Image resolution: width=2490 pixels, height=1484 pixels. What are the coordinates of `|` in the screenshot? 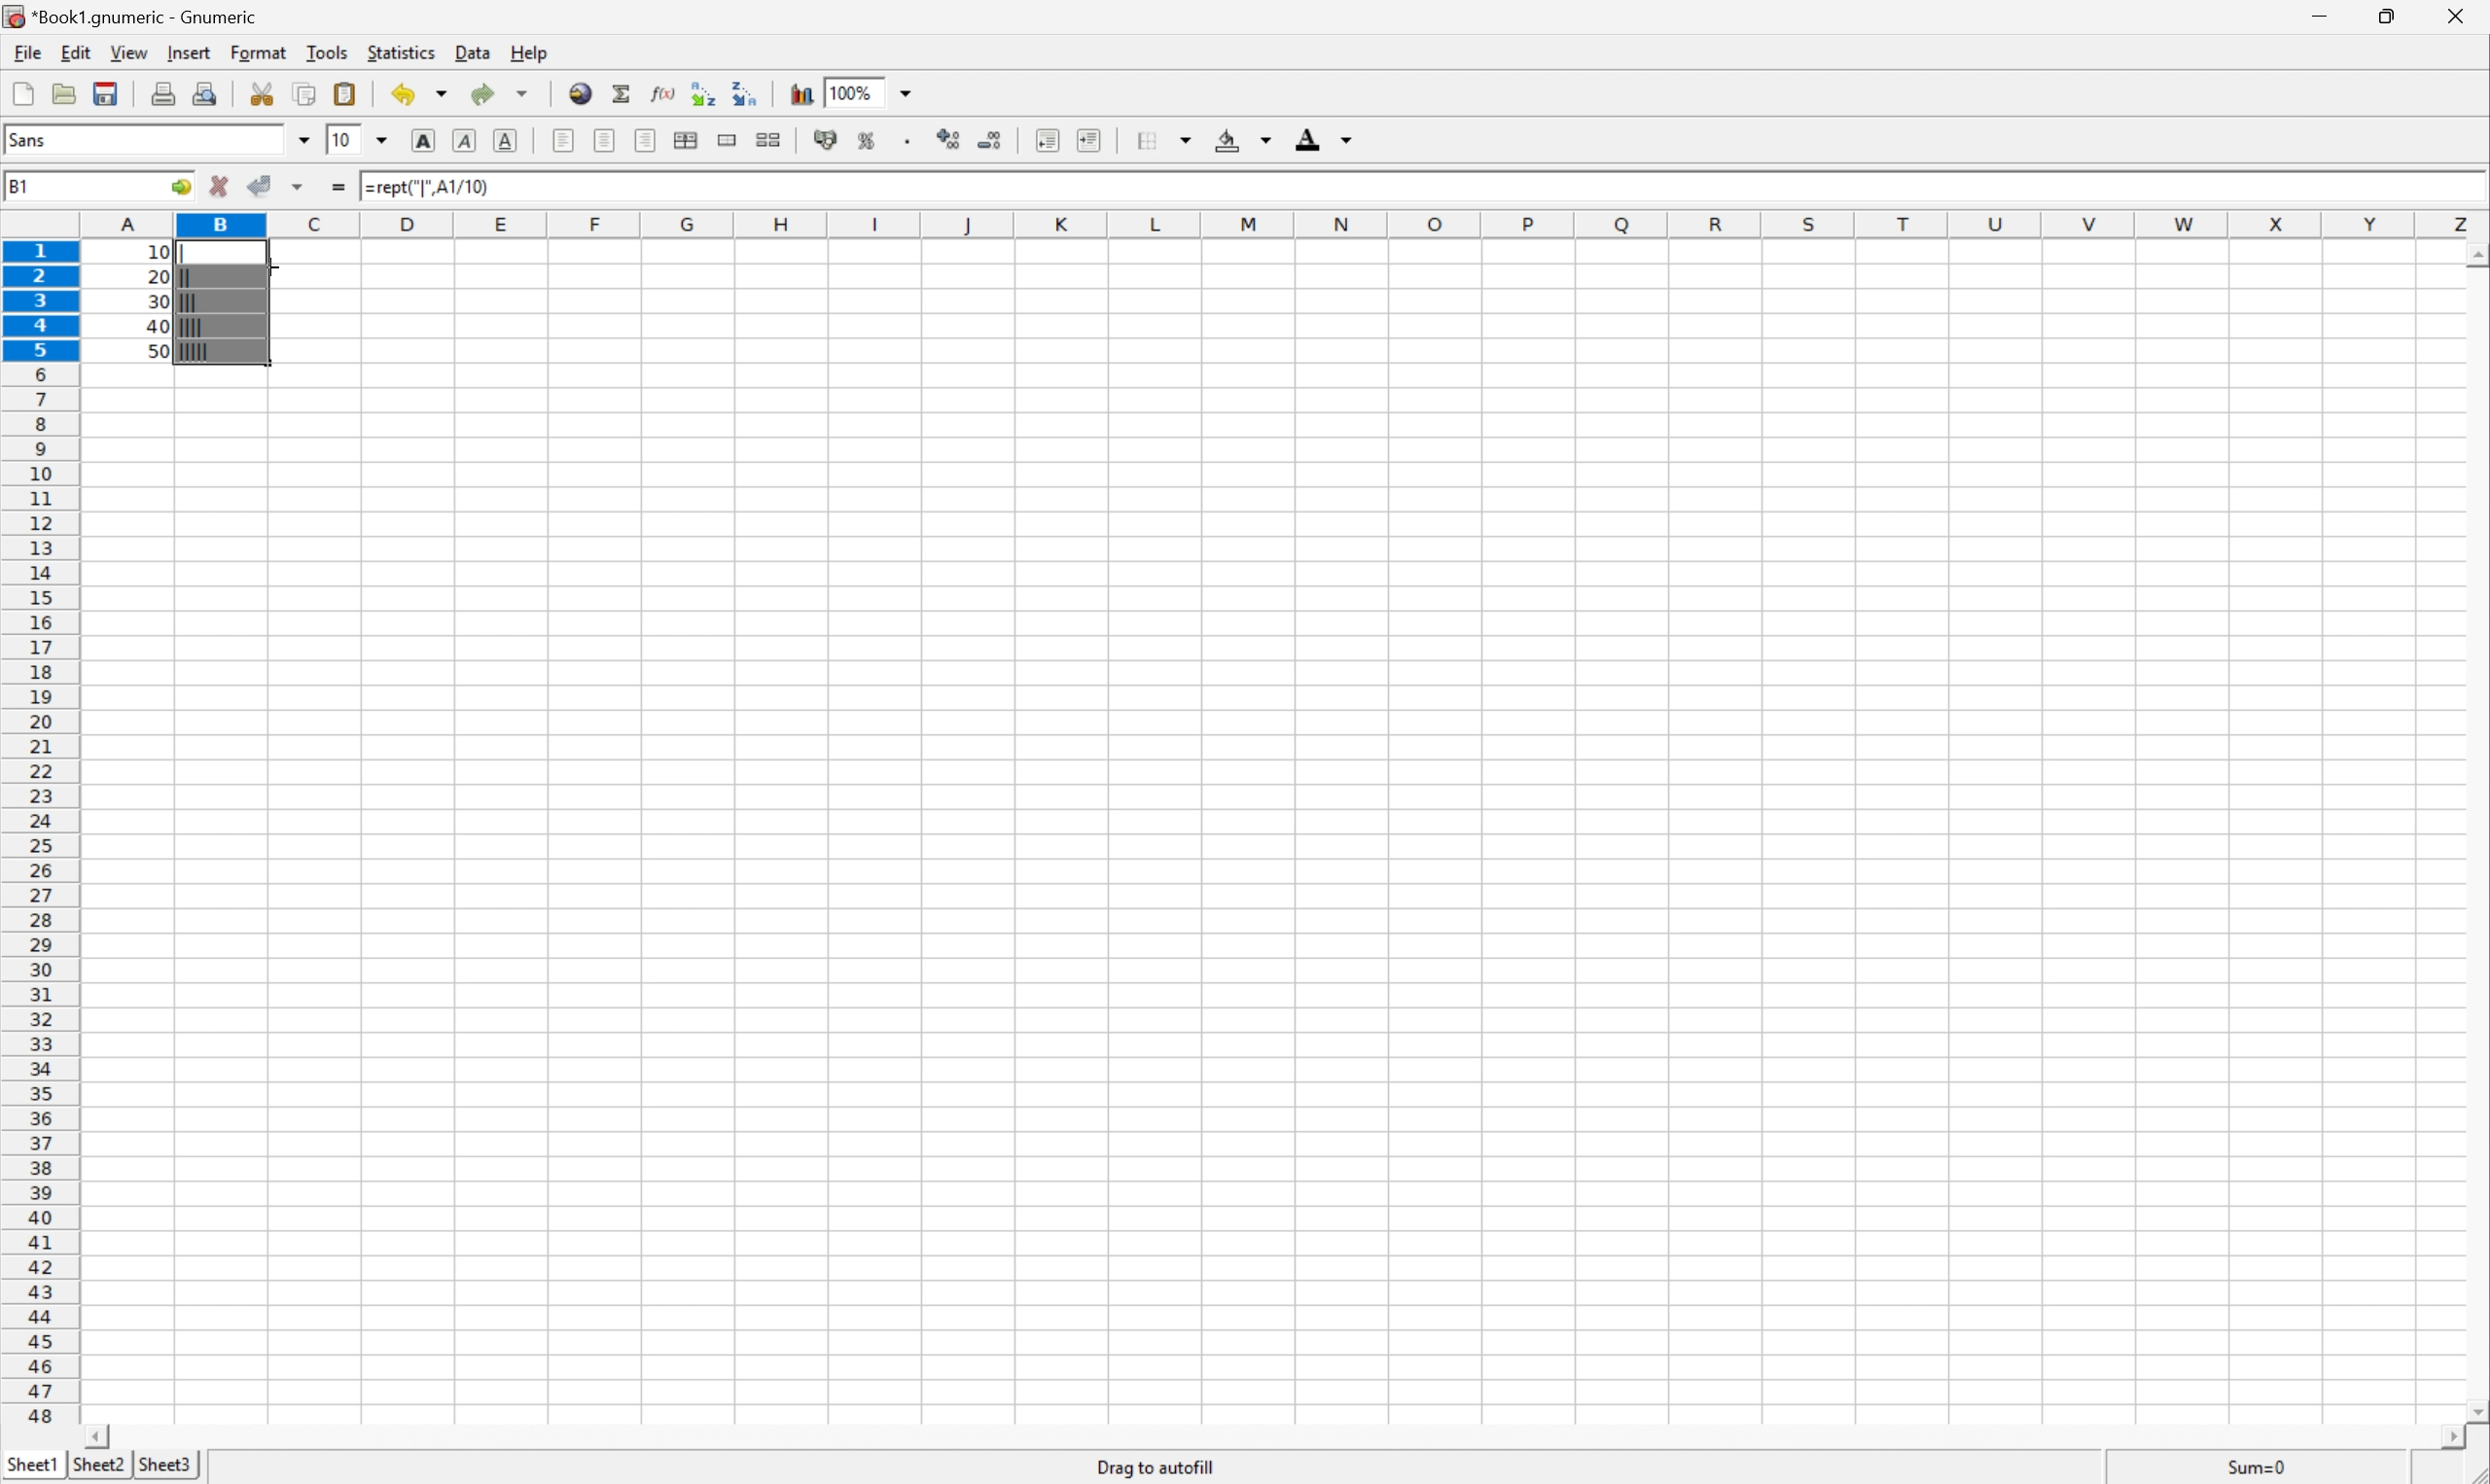 It's located at (181, 252).